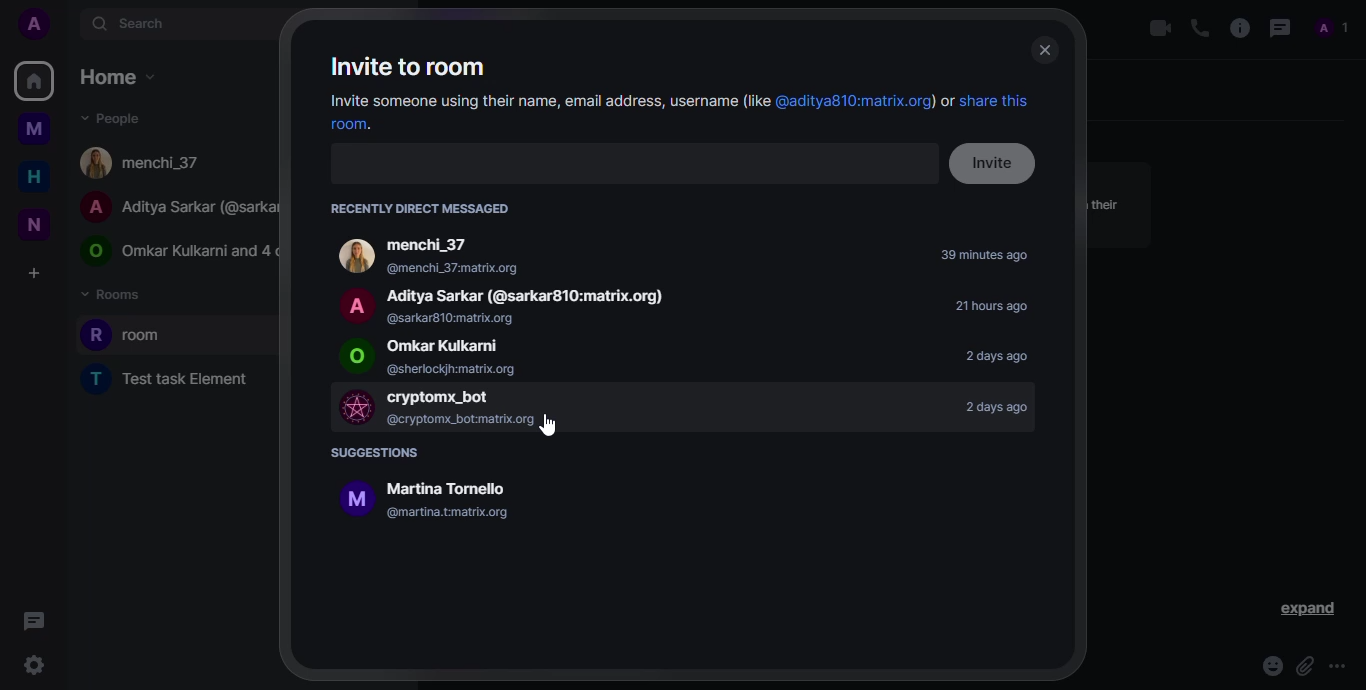 This screenshot has width=1366, height=690. I want to click on new, so click(35, 223).